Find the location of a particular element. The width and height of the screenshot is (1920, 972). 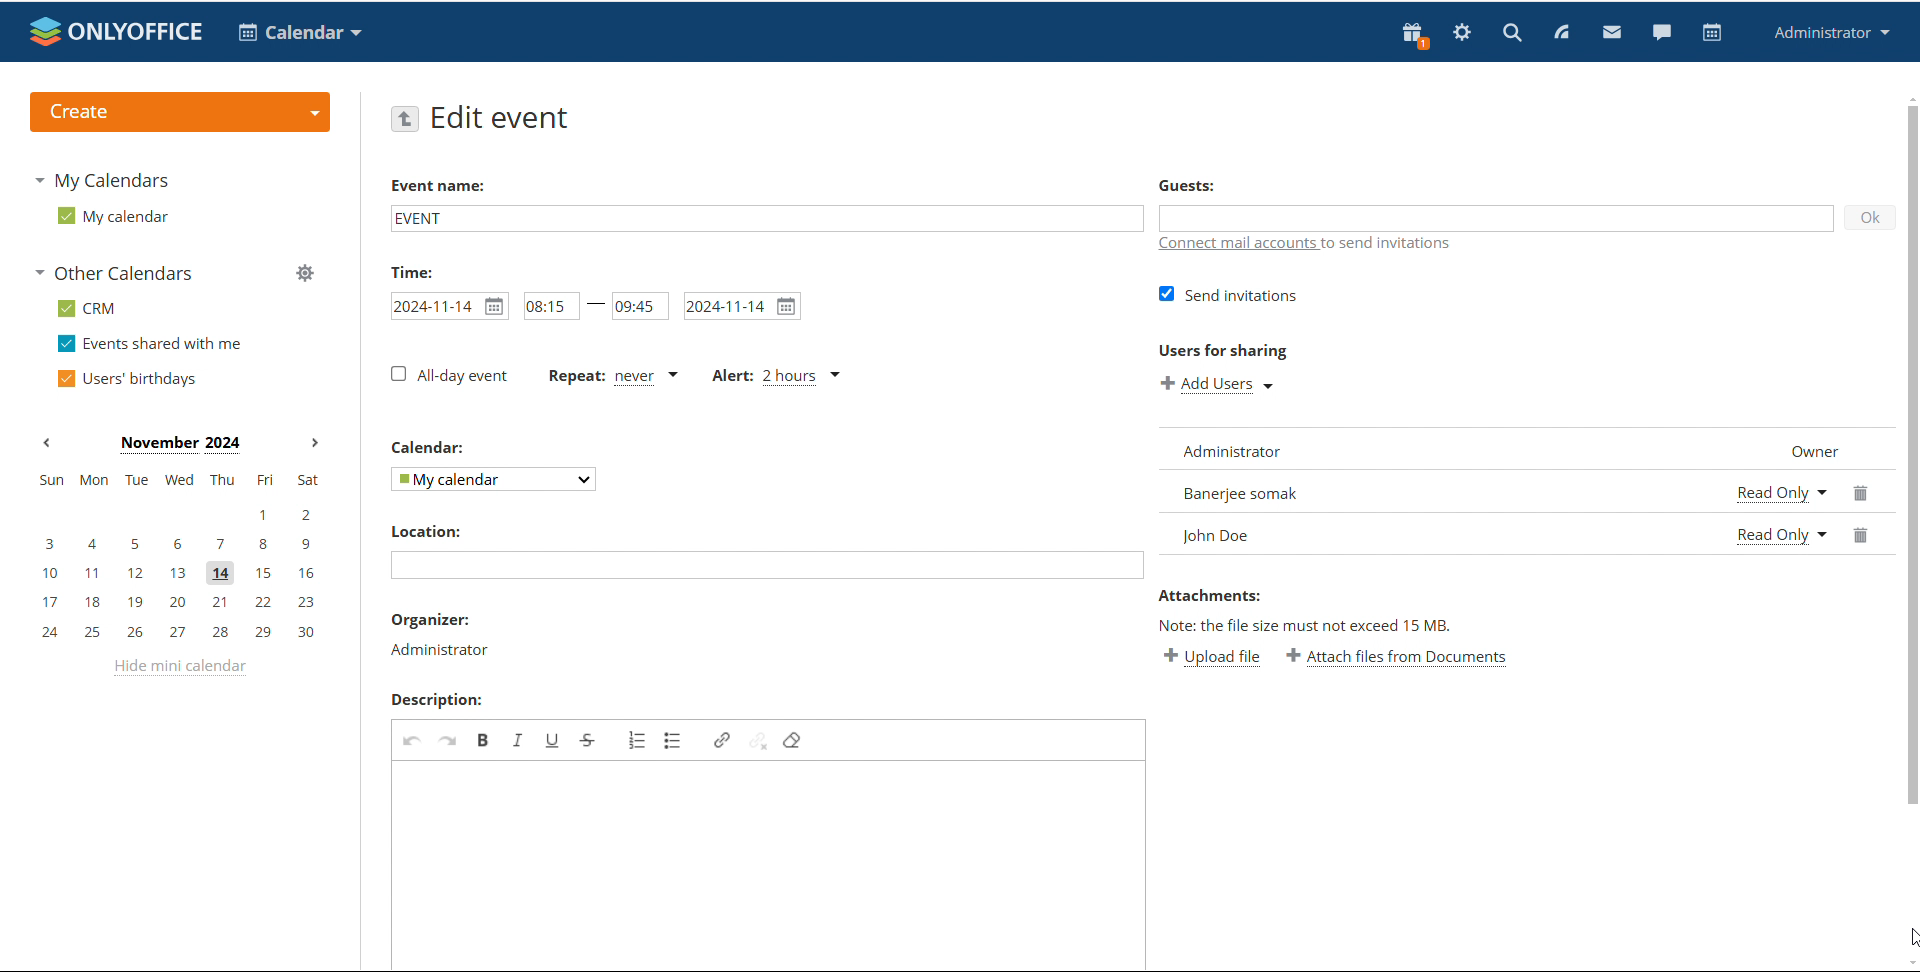

feed is located at coordinates (1560, 33).